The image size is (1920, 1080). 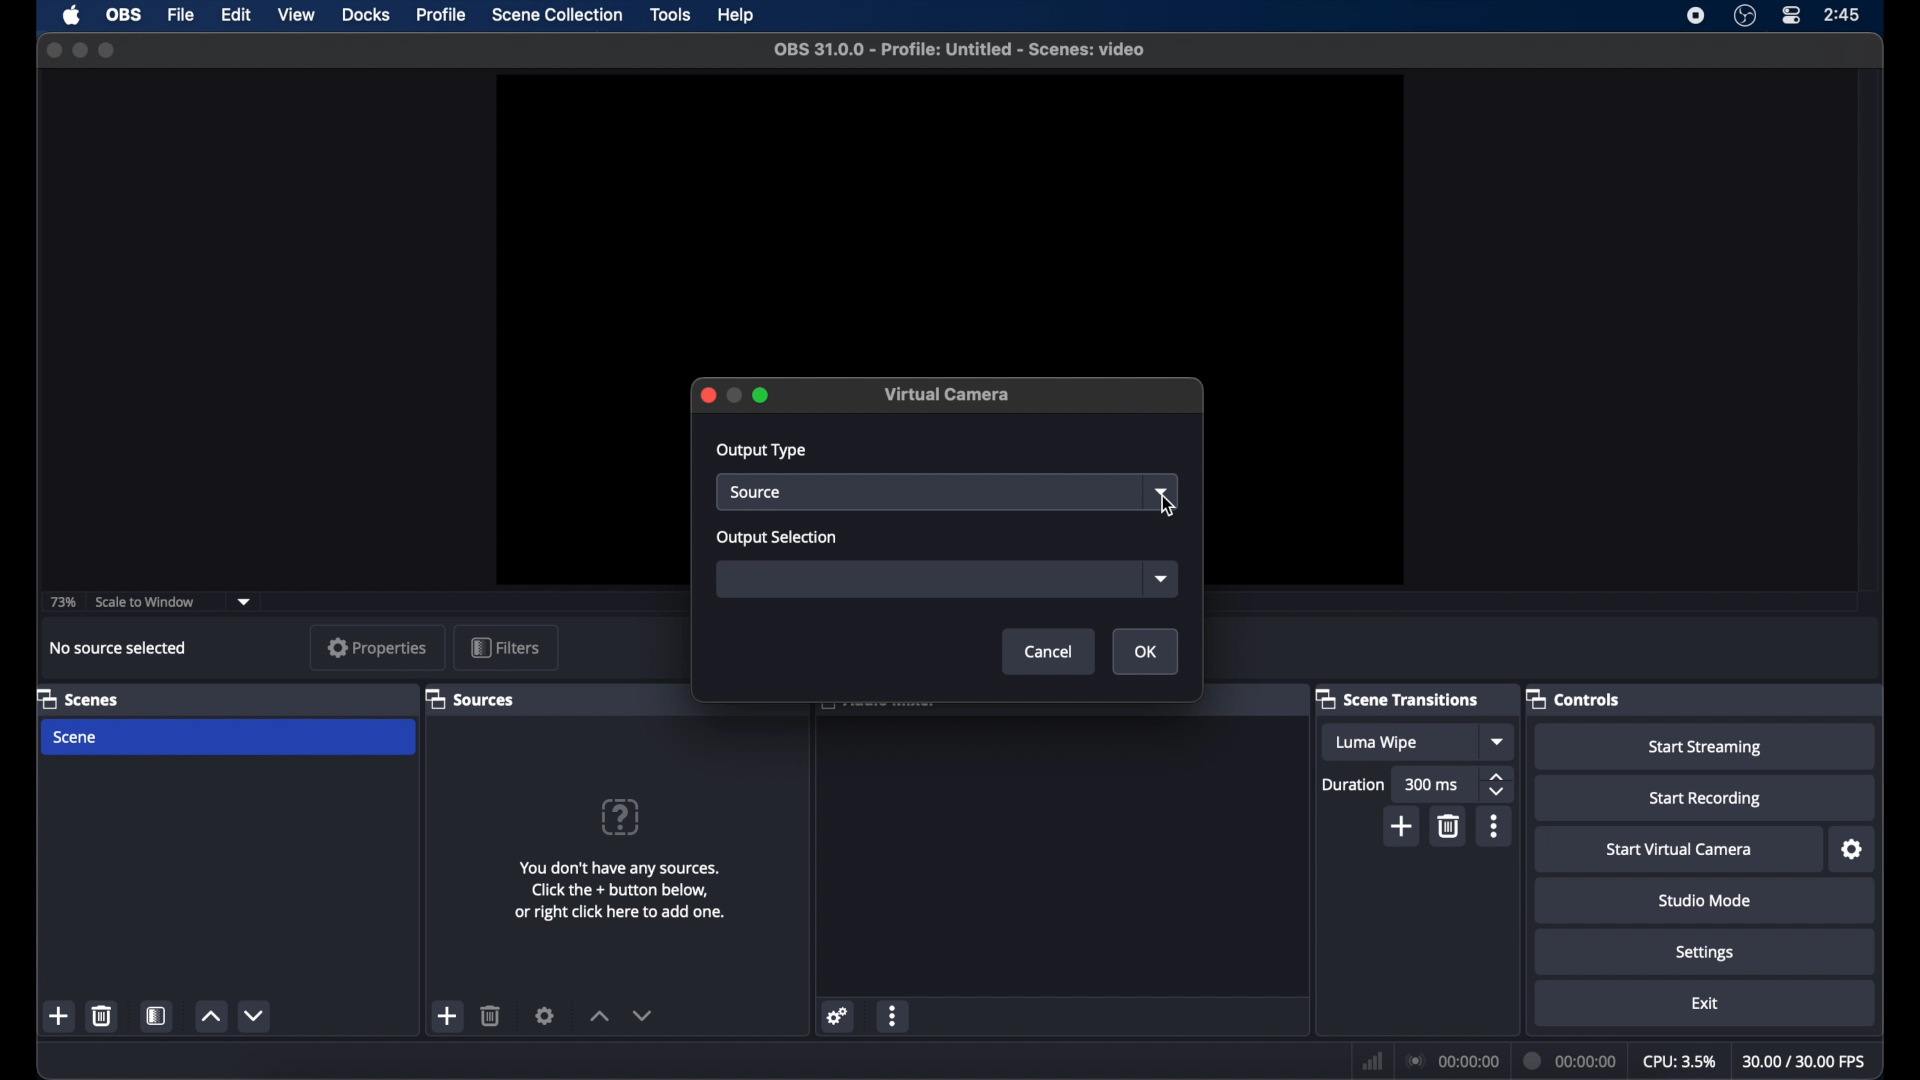 I want to click on add, so click(x=60, y=1016).